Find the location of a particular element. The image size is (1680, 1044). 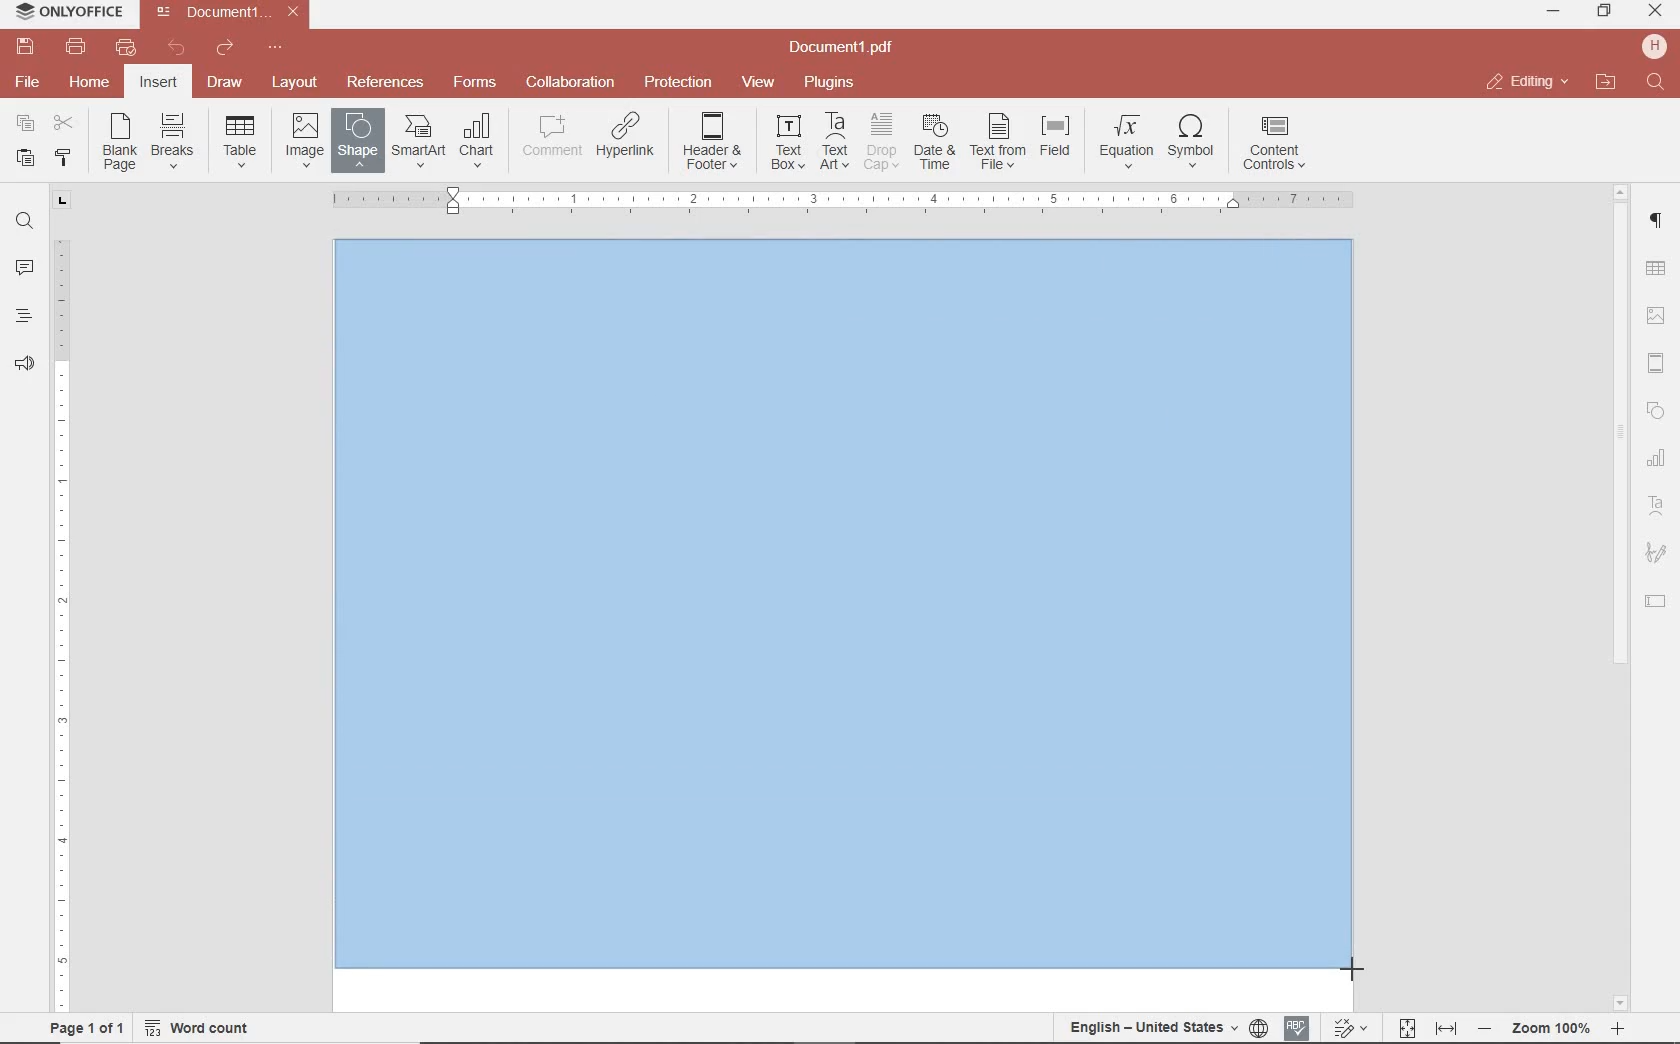

fit to page and width is located at coordinates (1424, 1029).